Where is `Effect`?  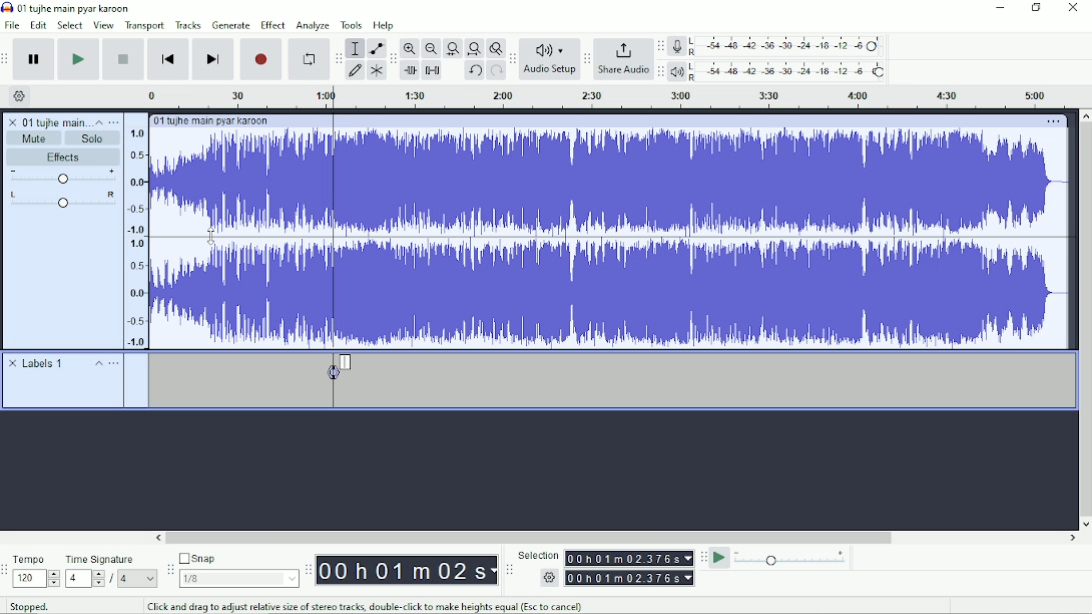 Effect is located at coordinates (273, 24).